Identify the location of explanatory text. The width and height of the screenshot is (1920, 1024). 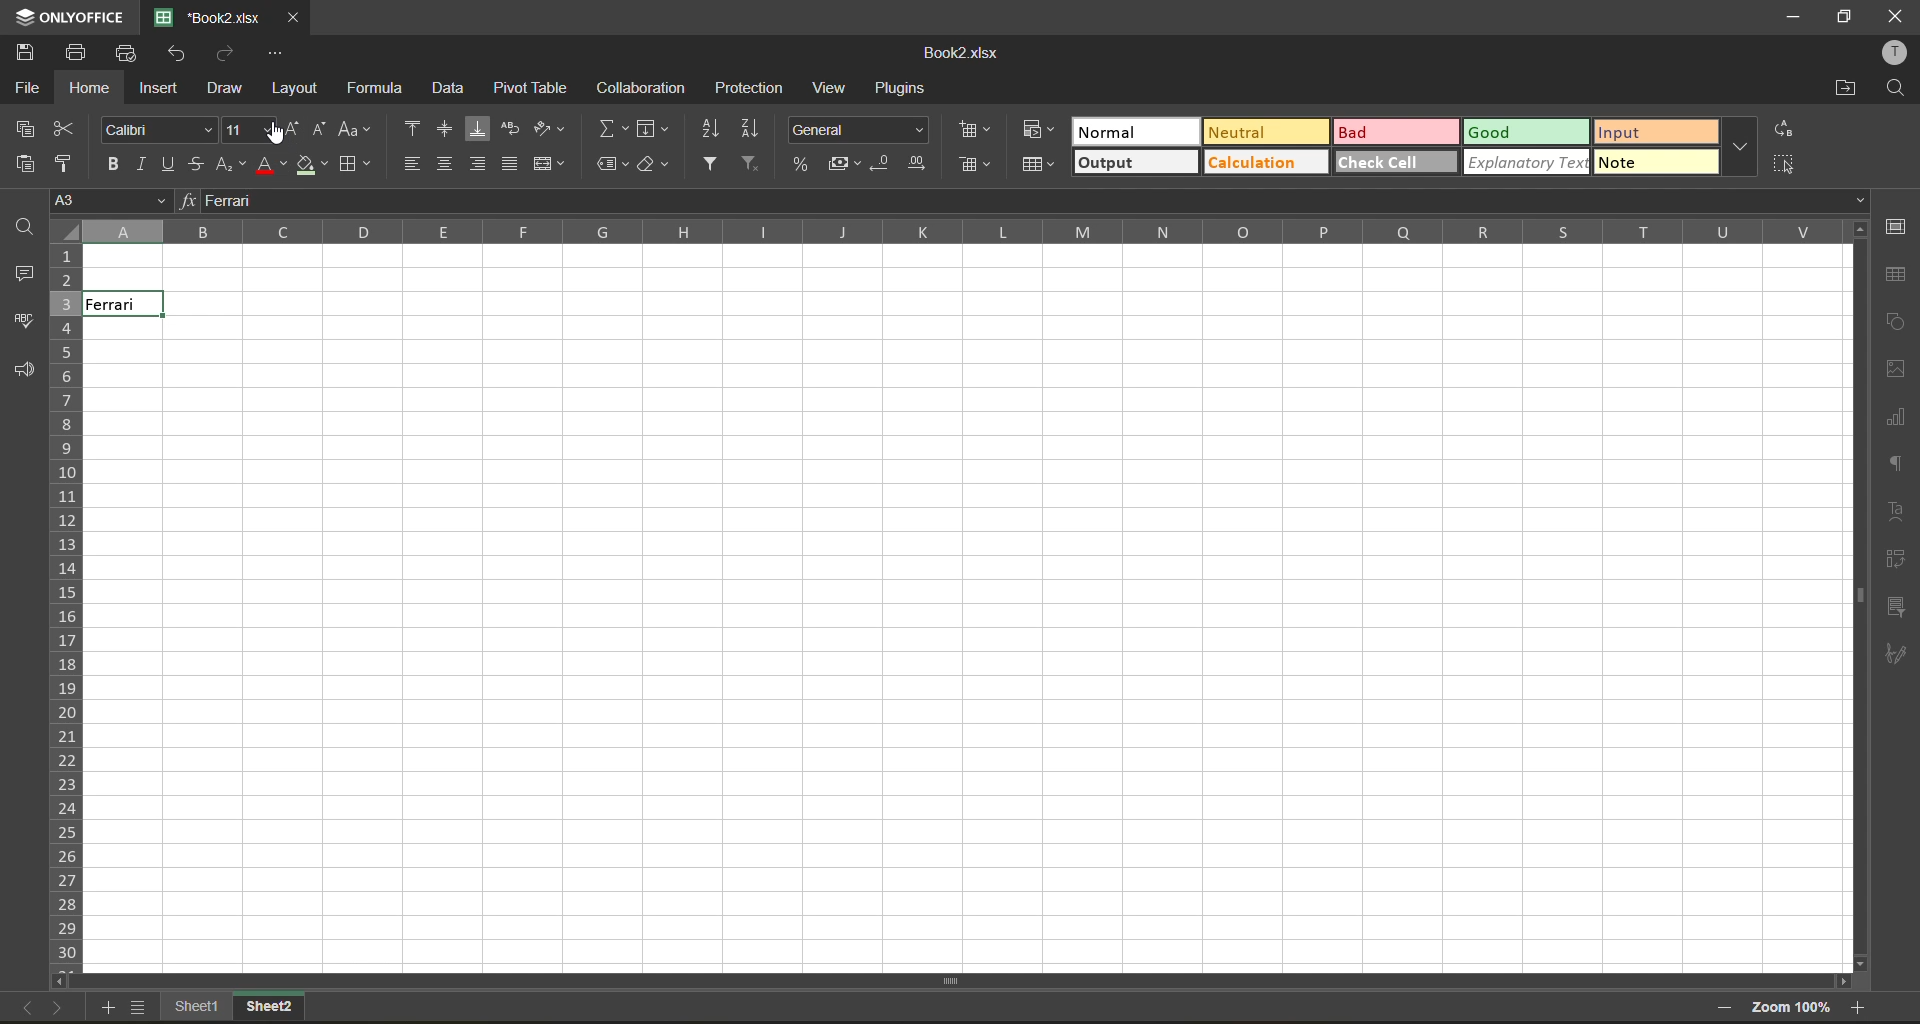
(1527, 163).